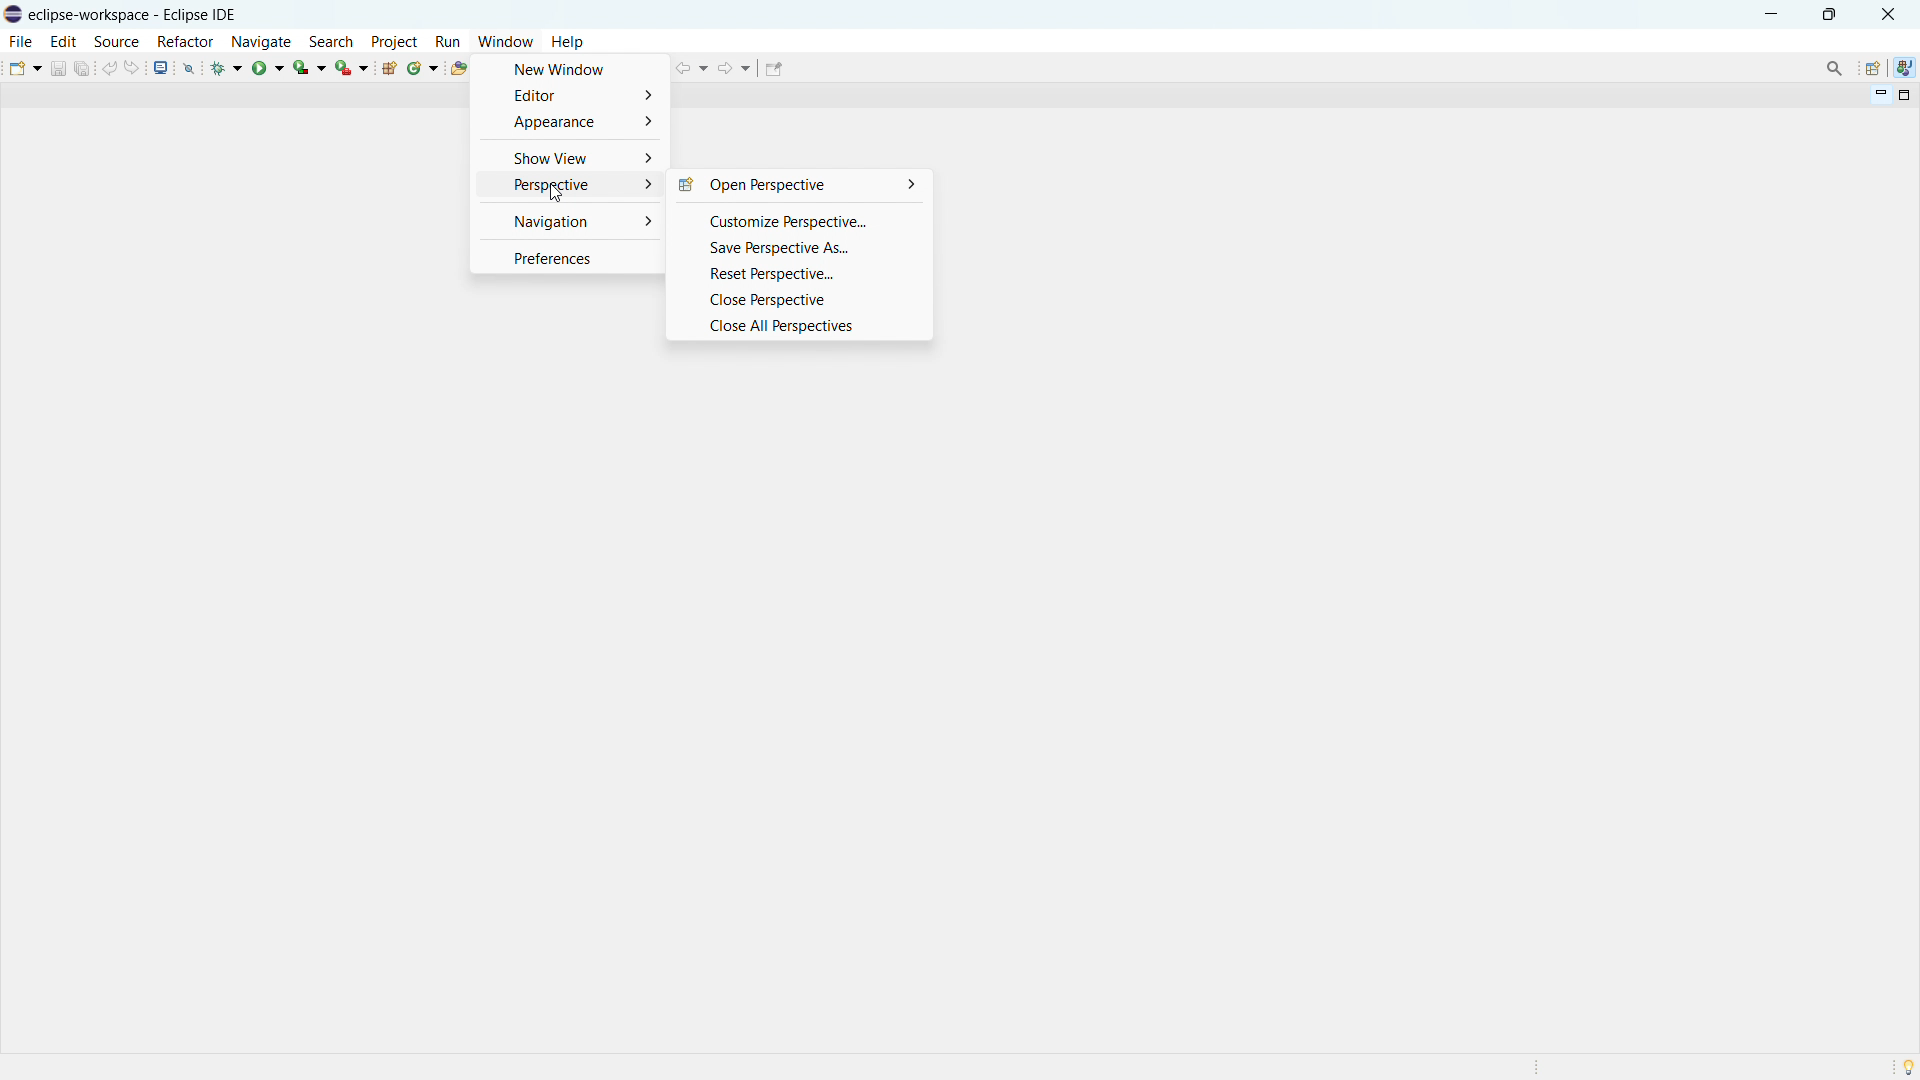 Image resolution: width=1920 pixels, height=1080 pixels. What do you see at coordinates (268, 67) in the screenshot?
I see `run` at bounding box center [268, 67].